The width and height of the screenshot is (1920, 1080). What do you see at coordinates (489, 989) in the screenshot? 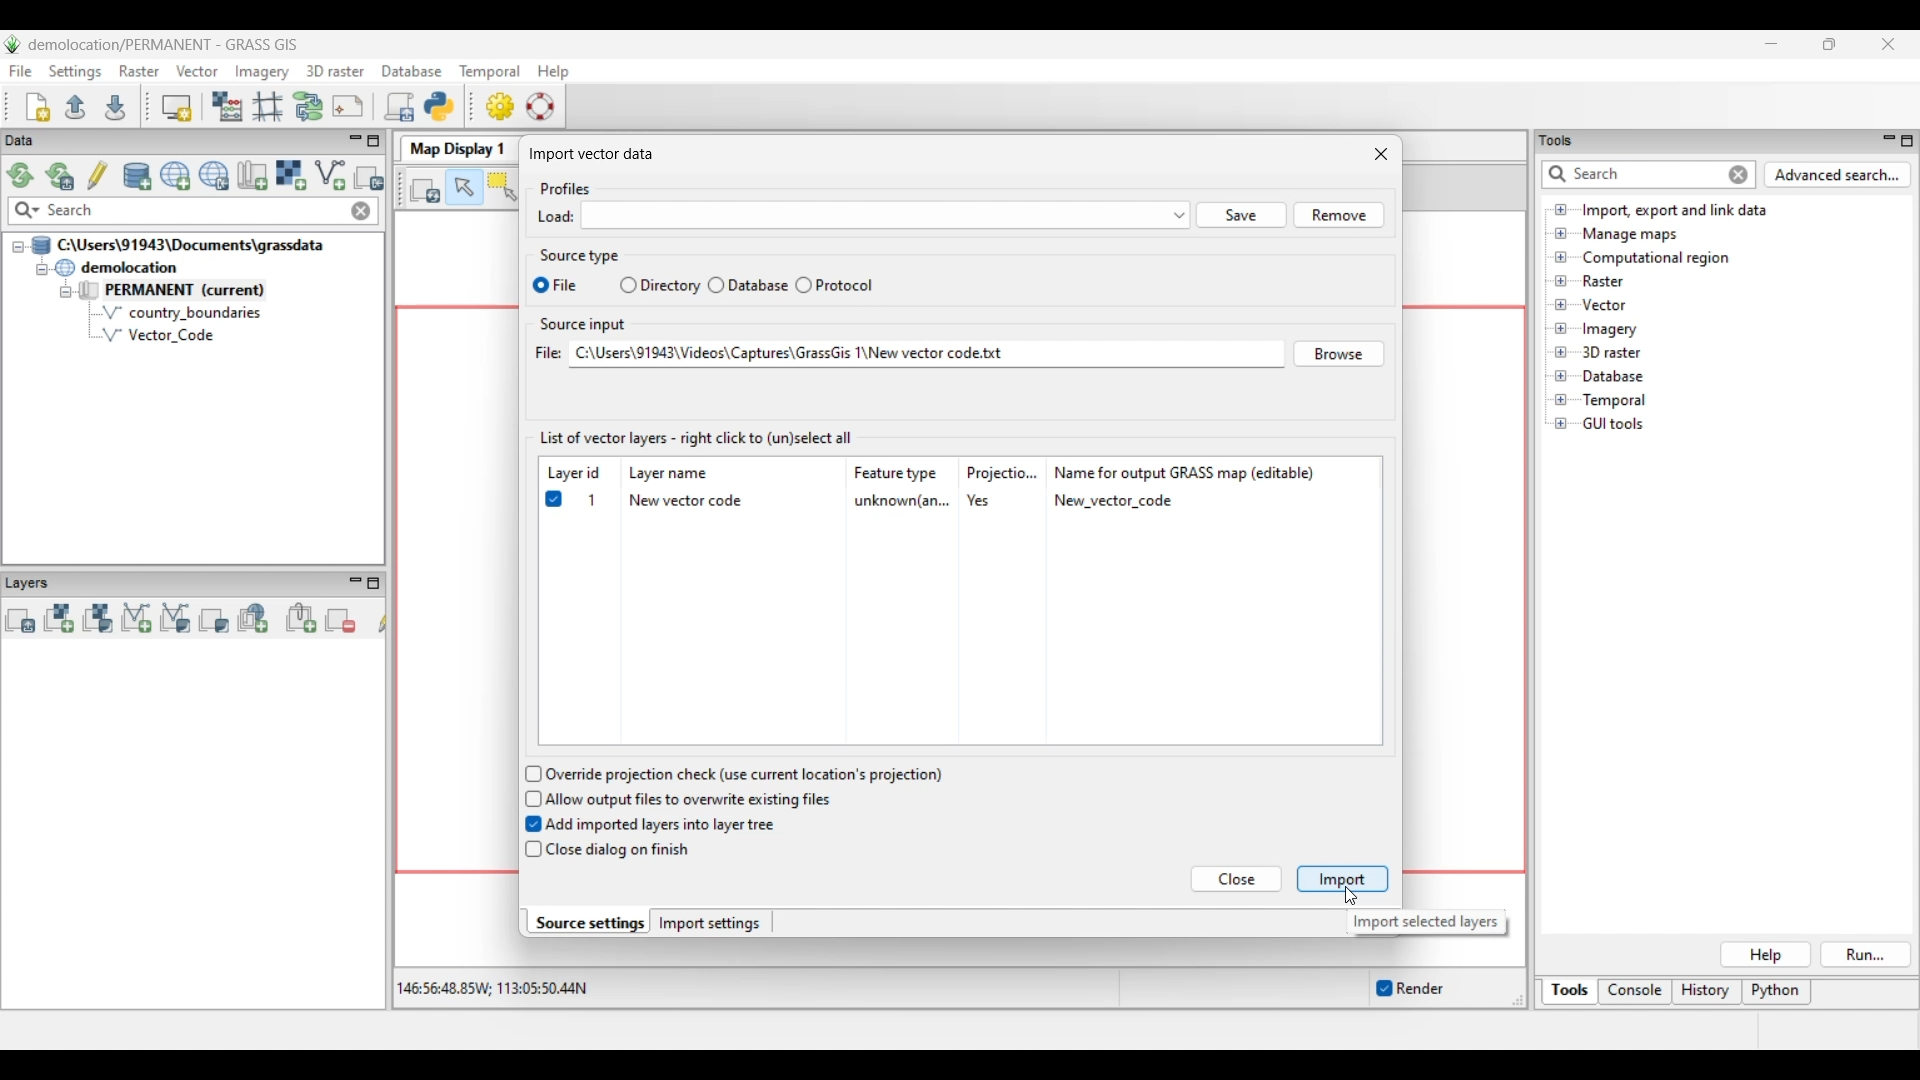
I see `Co-ordinates of the cursor within the display area` at bounding box center [489, 989].